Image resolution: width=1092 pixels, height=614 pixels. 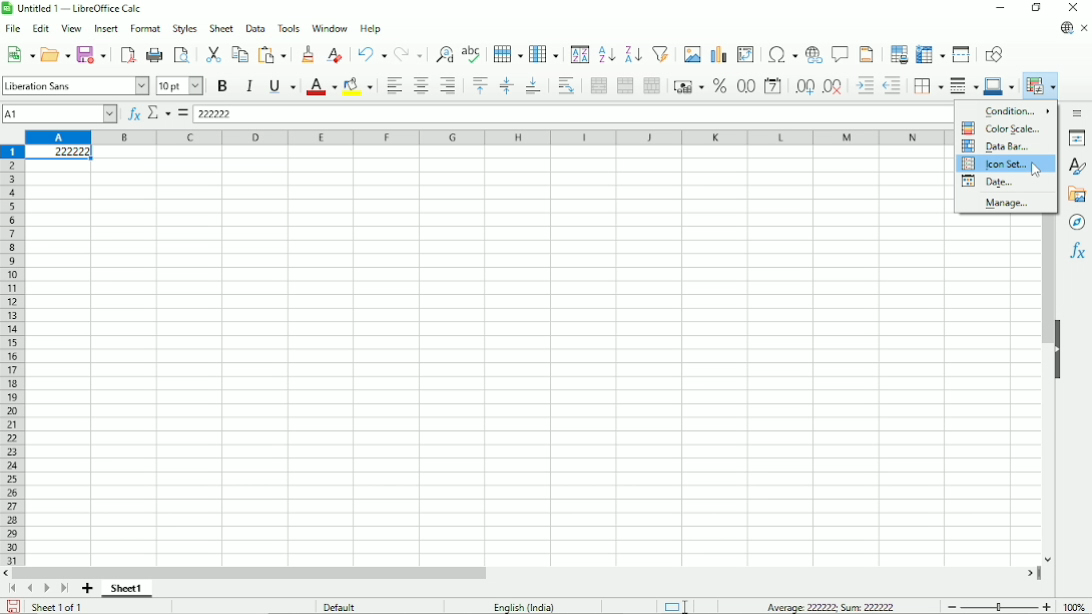 I want to click on Merge cells, so click(x=625, y=86).